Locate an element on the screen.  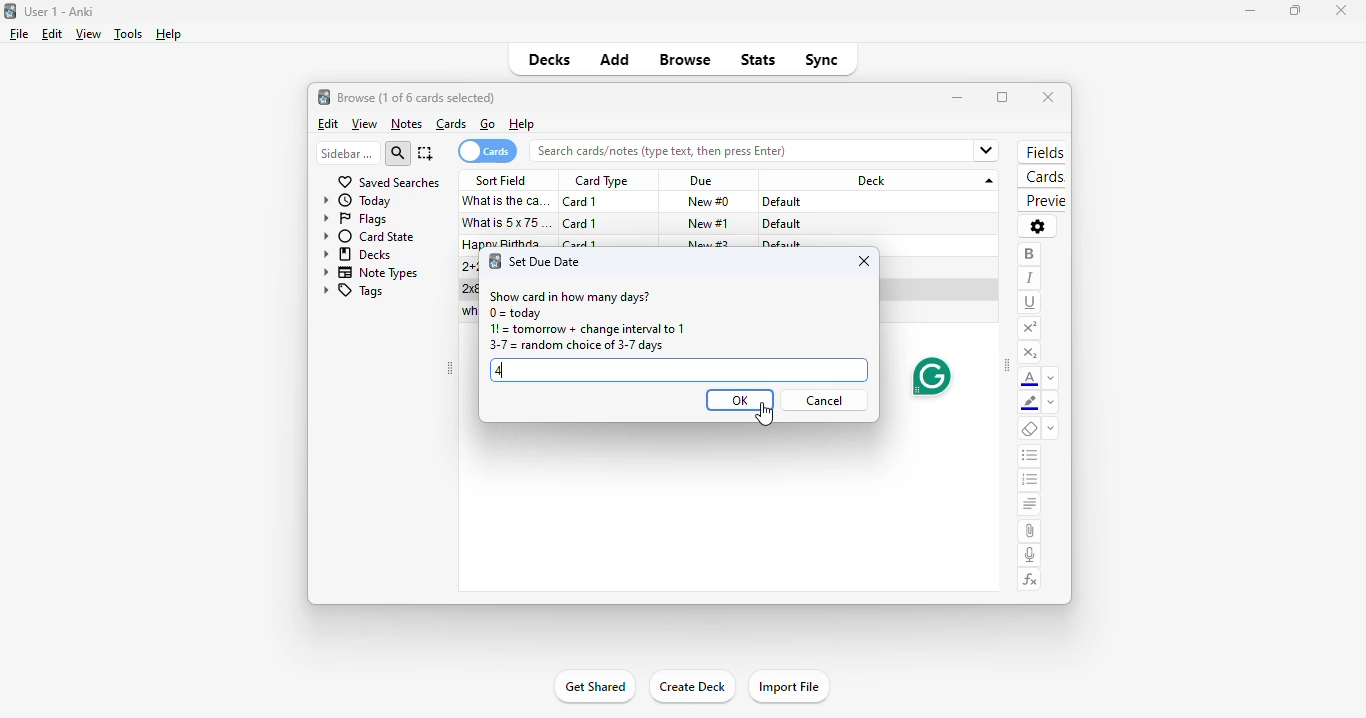
deck is located at coordinates (882, 180).